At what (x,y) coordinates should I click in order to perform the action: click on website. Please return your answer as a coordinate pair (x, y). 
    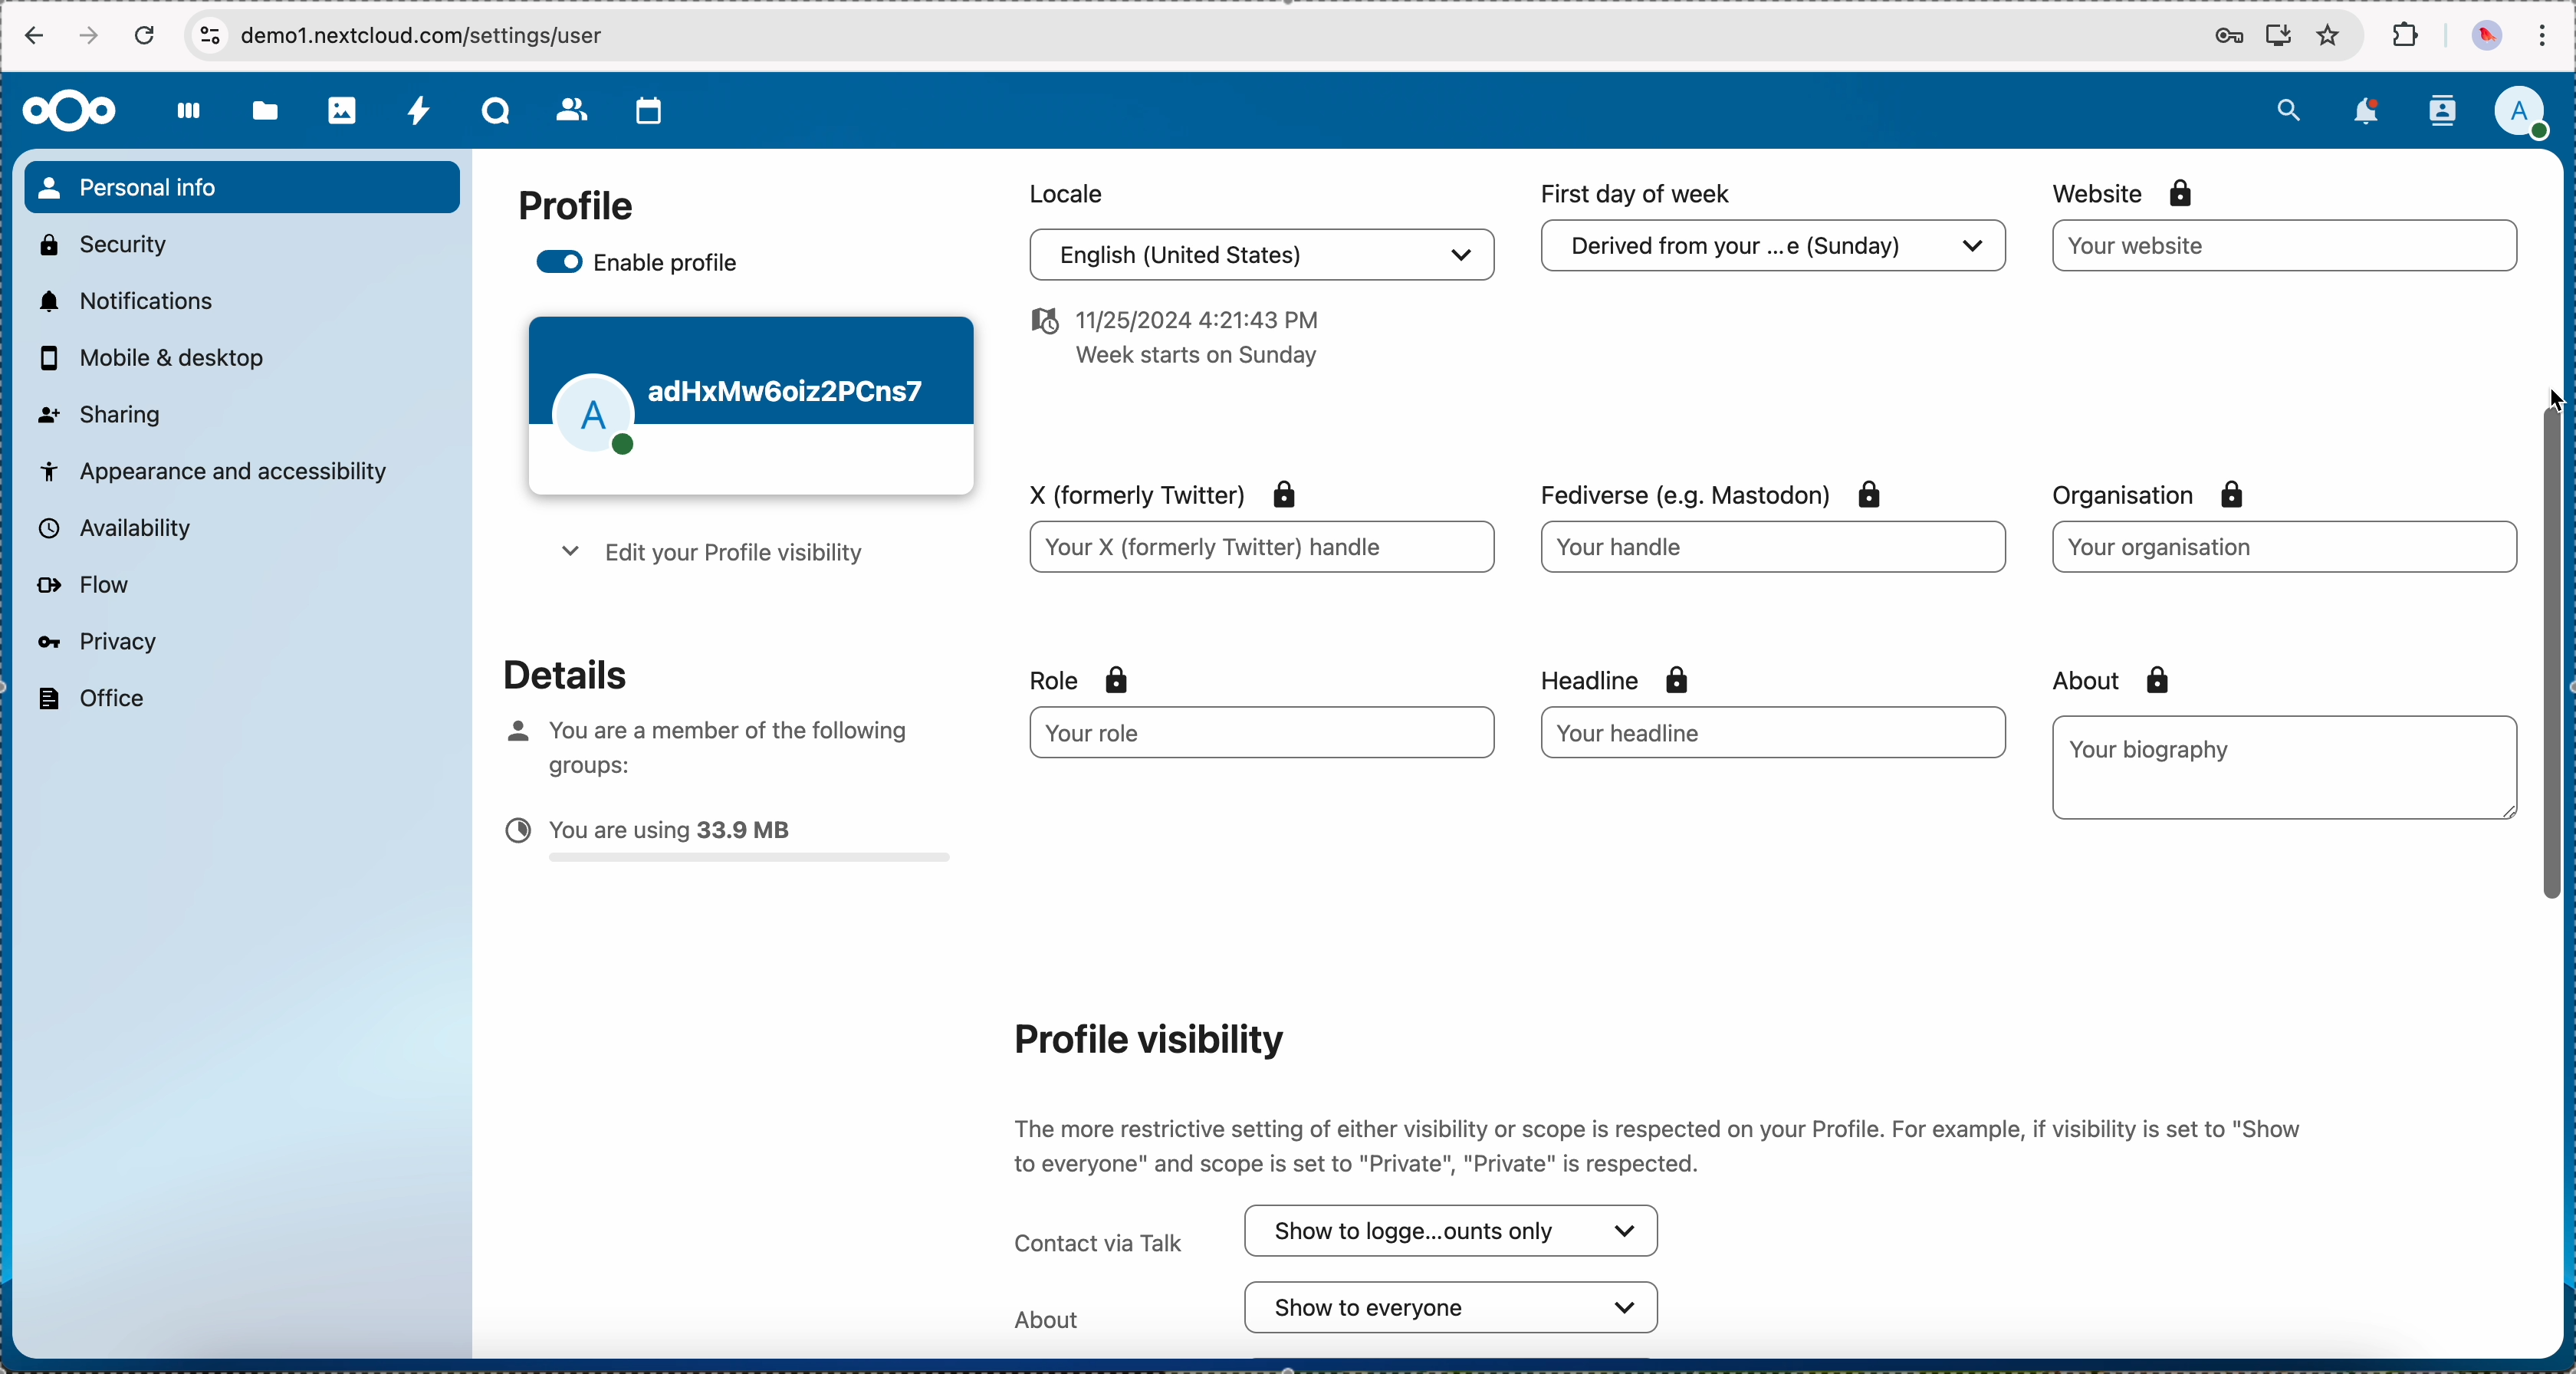
    Looking at the image, I should click on (2286, 246).